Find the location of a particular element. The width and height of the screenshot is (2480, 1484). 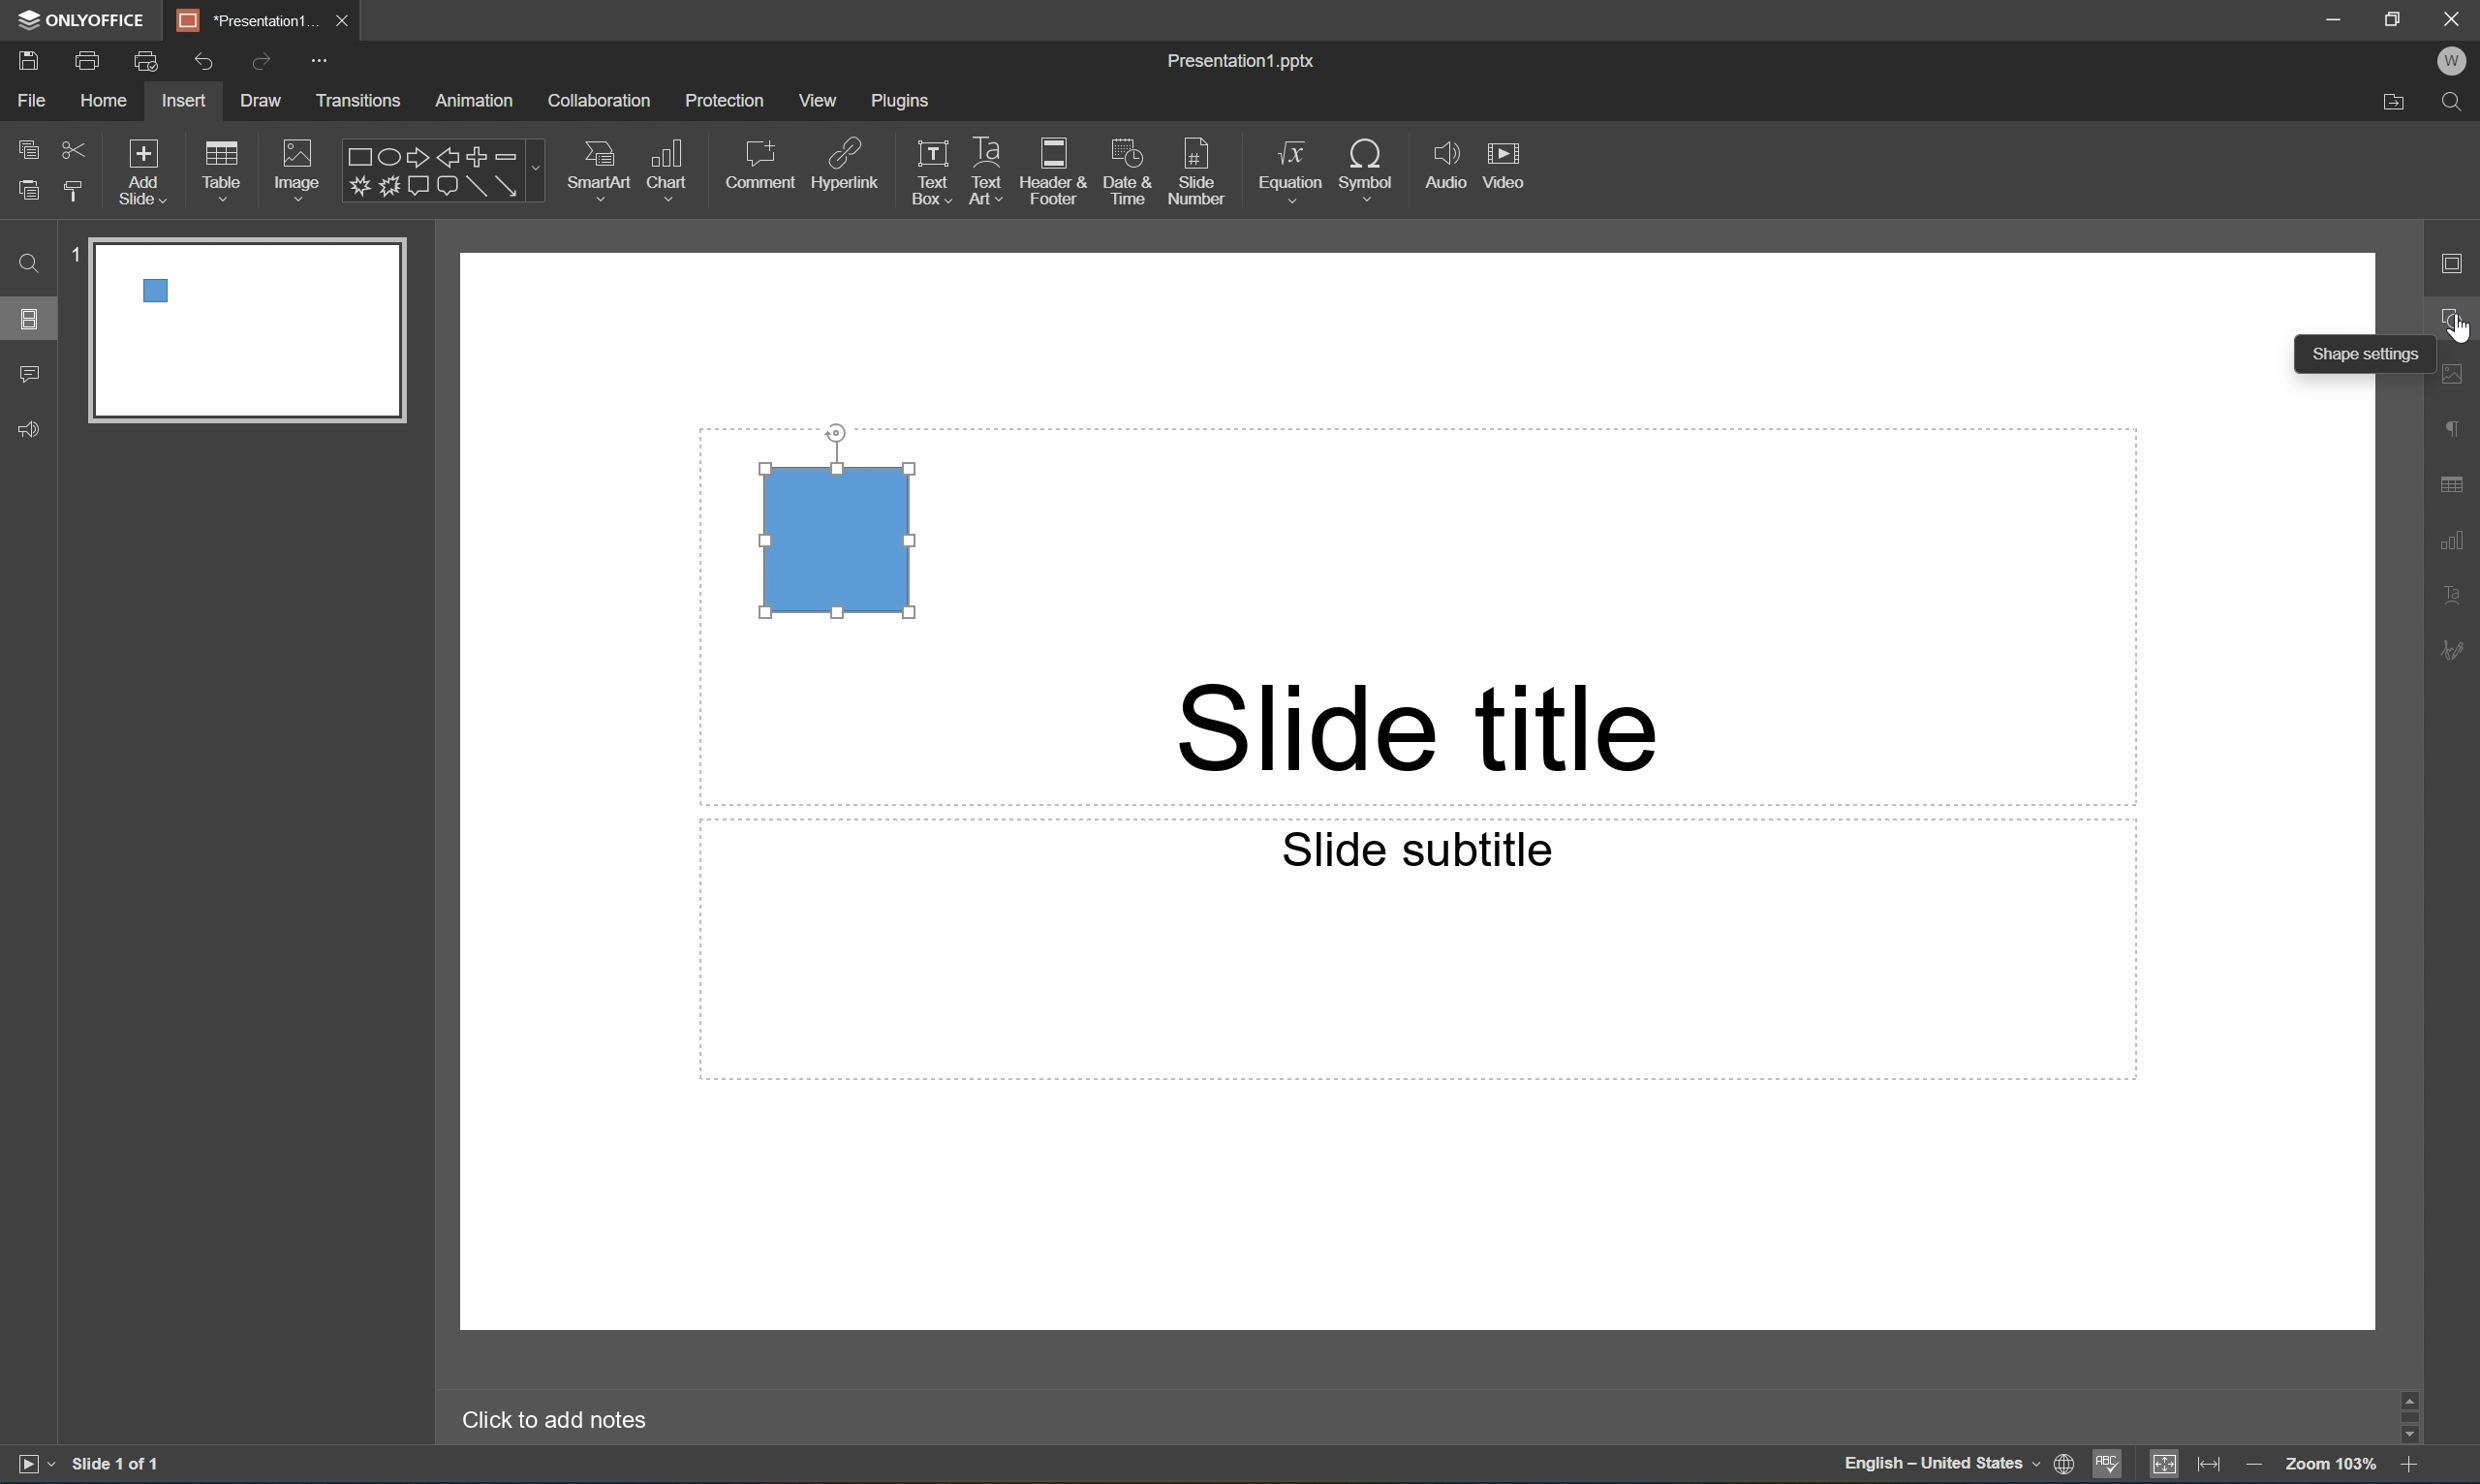

Shape settings is located at coordinates (2460, 317).